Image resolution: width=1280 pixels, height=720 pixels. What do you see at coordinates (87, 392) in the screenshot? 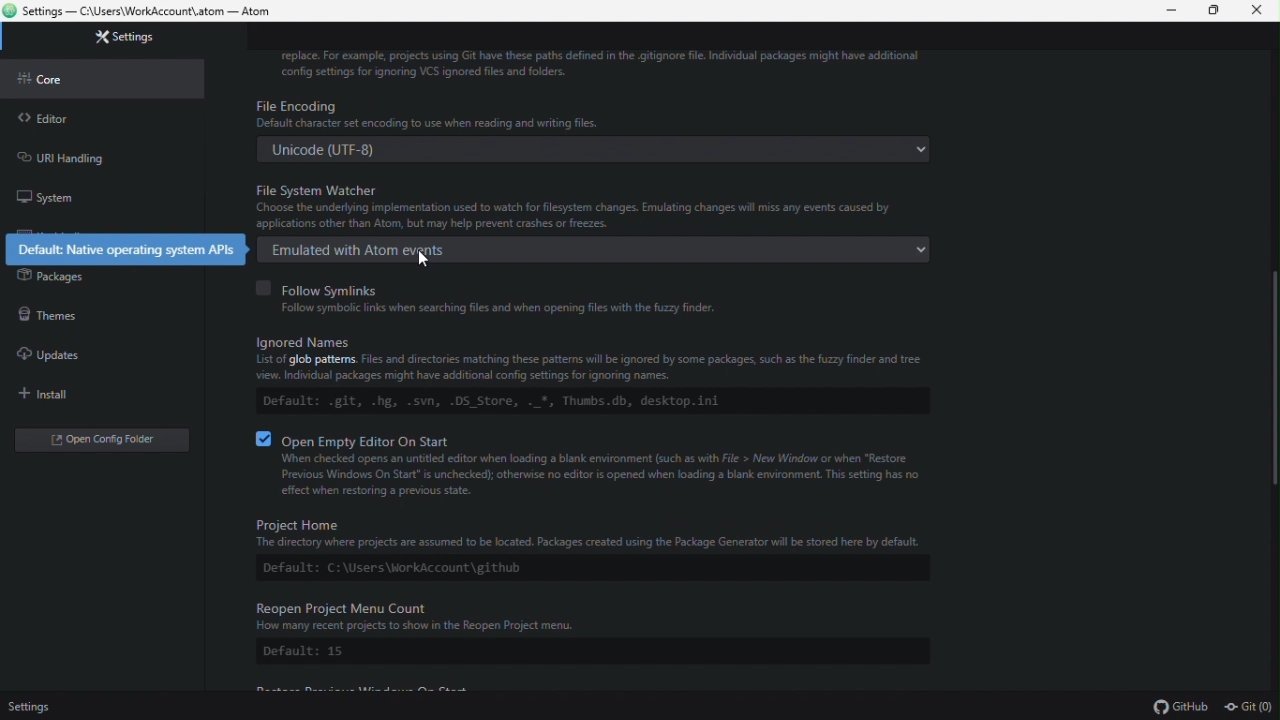
I see `install` at bounding box center [87, 392].